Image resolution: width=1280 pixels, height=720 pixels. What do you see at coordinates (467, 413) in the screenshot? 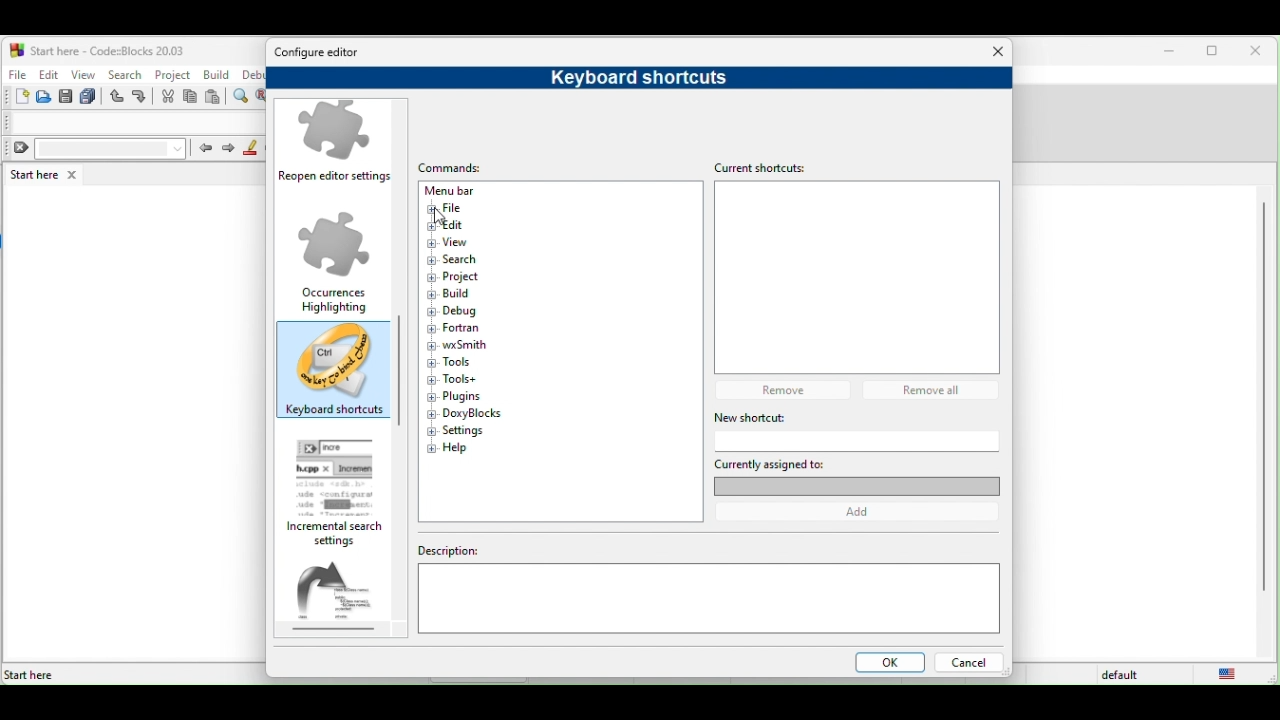
I see `dooxyblocks` at bounding box center [467, 413].